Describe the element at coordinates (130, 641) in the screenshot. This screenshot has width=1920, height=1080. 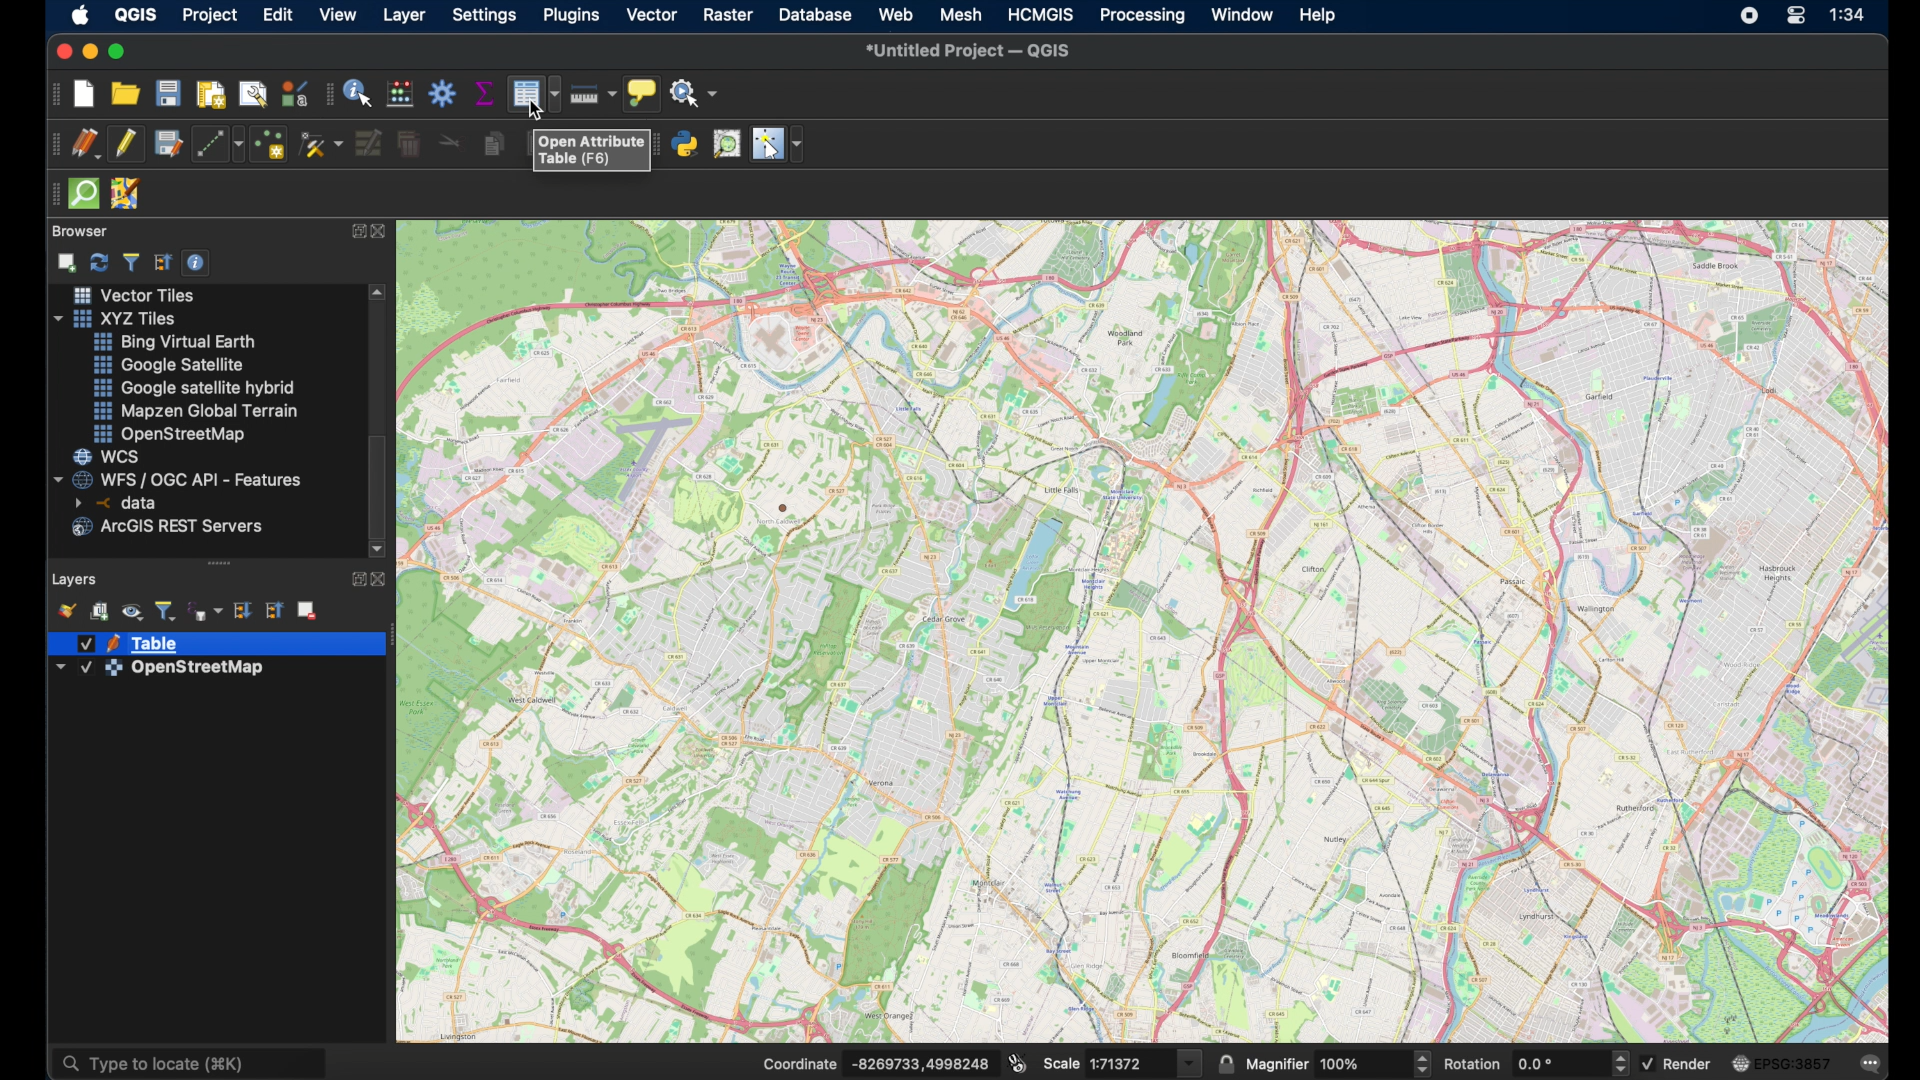
I see `table layer` at that location.